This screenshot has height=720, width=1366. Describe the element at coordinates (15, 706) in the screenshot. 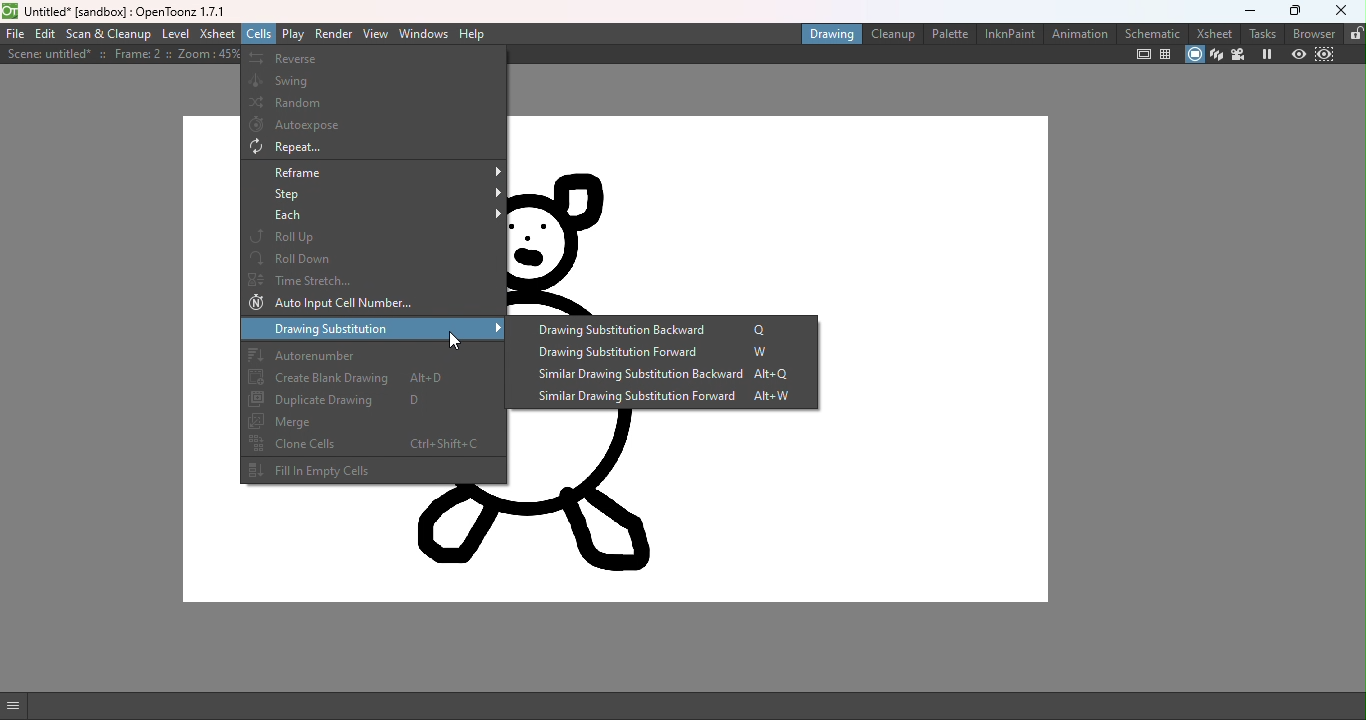

I see `GUI Show/Hide` at that location.